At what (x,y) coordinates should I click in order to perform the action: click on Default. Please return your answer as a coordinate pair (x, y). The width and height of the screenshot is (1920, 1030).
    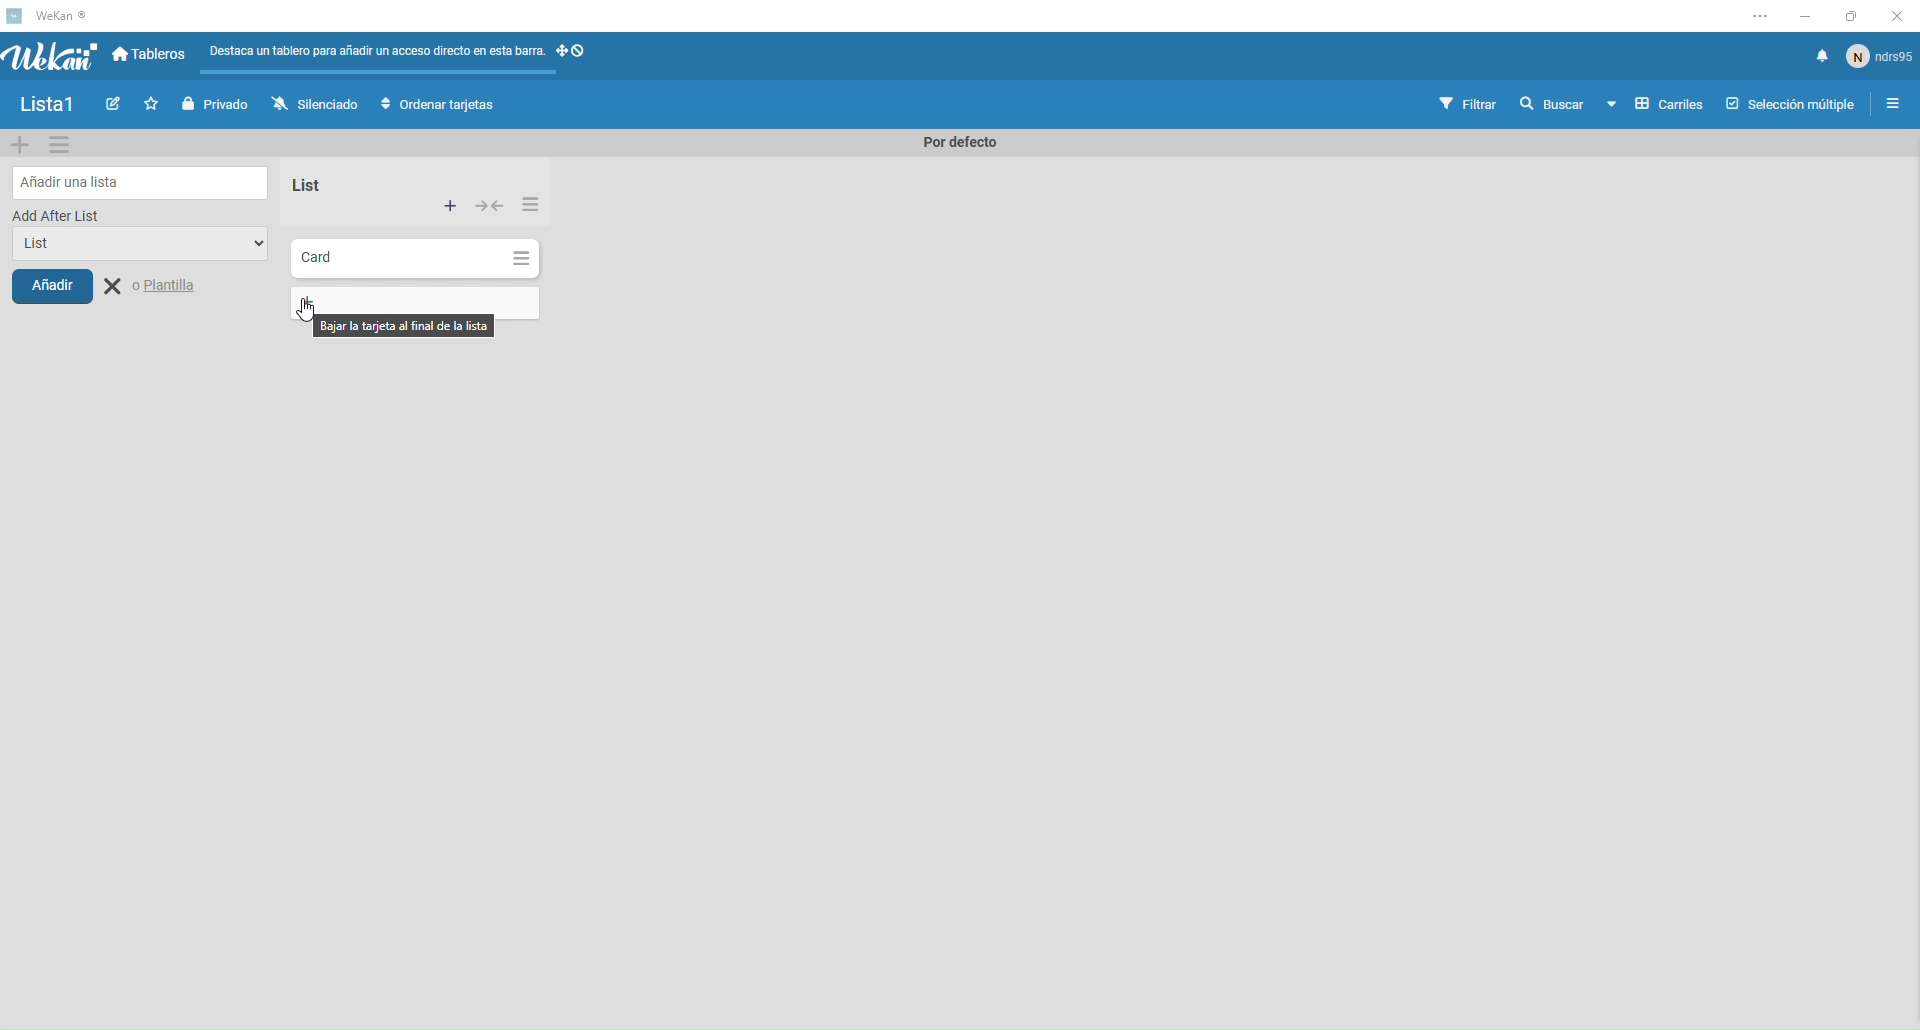
    Looking at the image, I should click on (954, 143).